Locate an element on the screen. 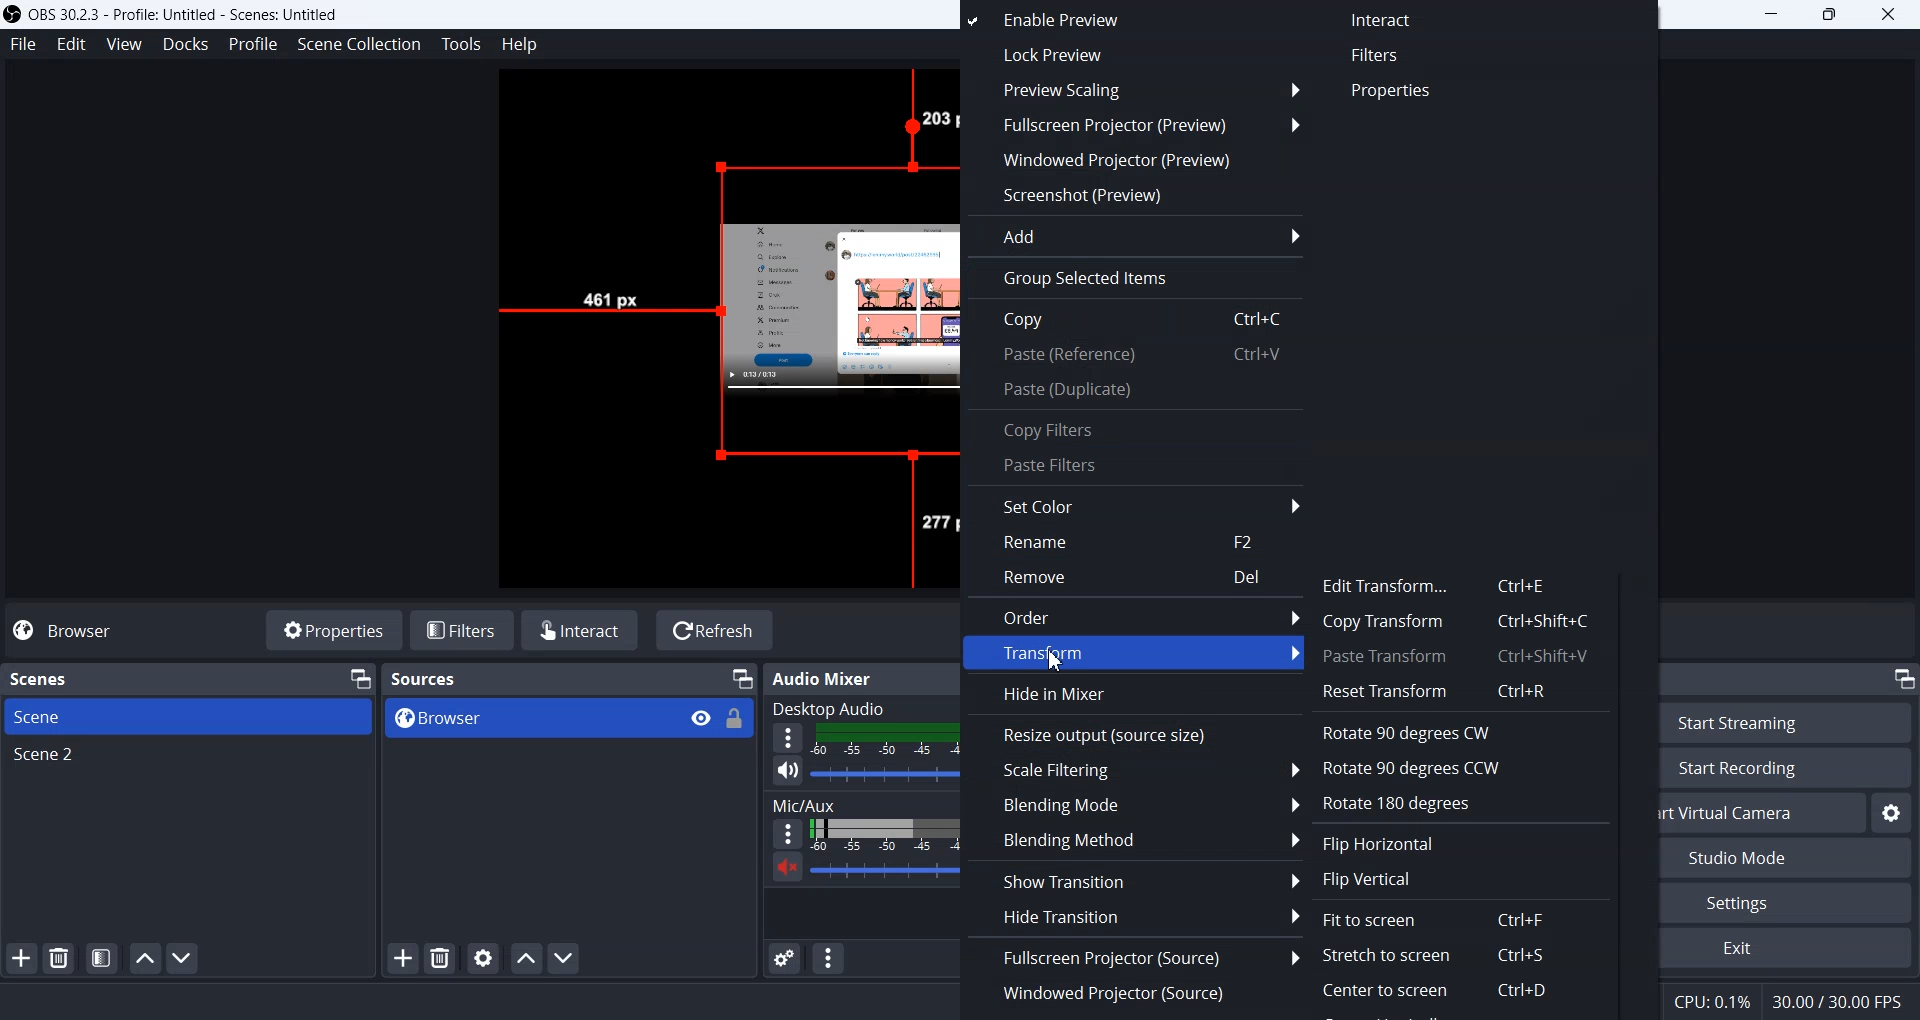 This screenshot has height=1020, width=1920. Edit is located at coordinates (69, 44).